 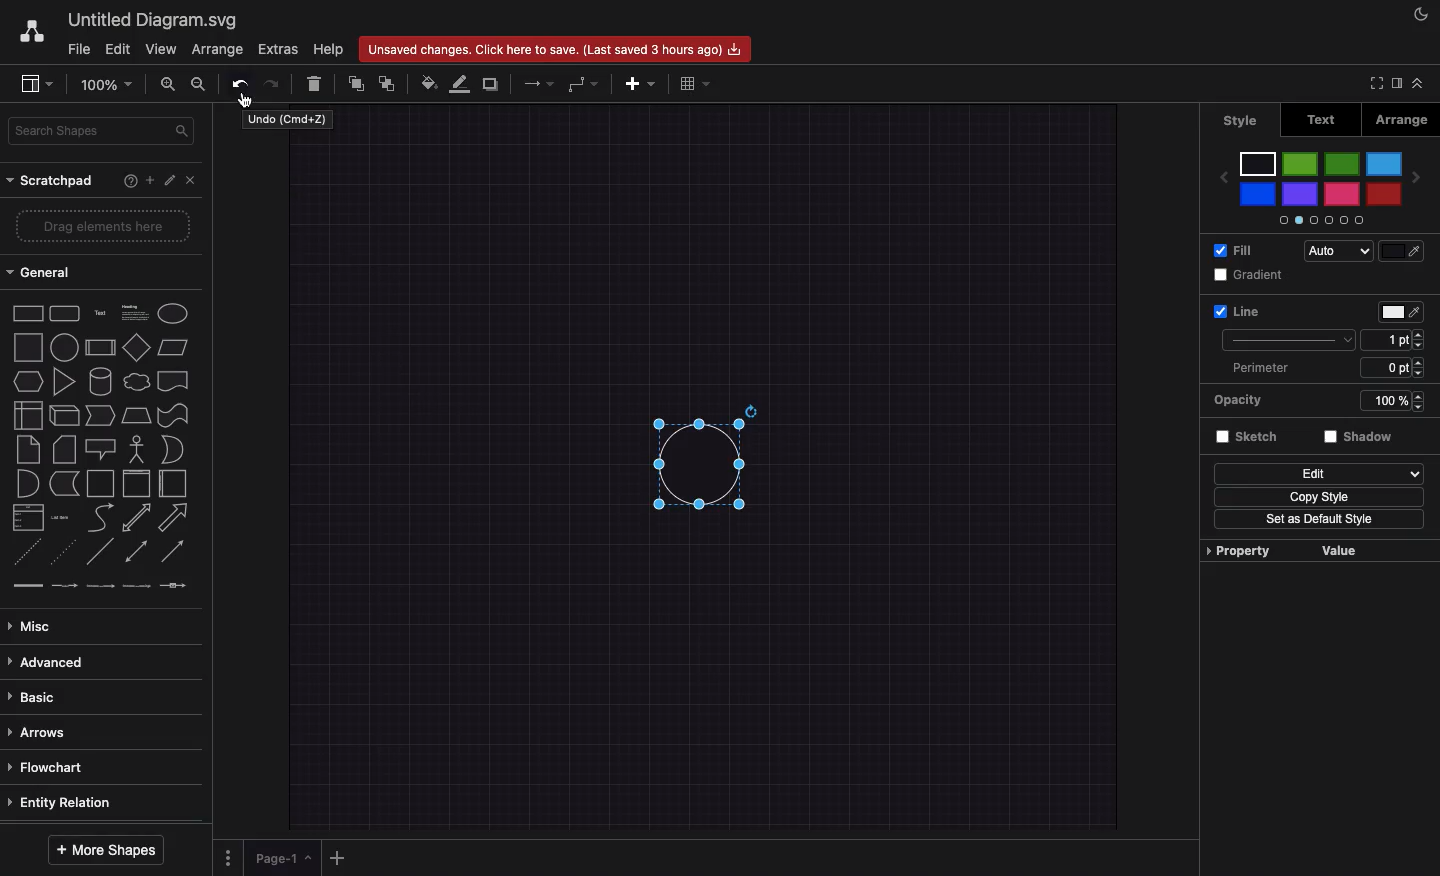 What do you see at coordinates (1251, 274) in the screenshot?
I see `Gradient` at bounding box center [1251, 274].